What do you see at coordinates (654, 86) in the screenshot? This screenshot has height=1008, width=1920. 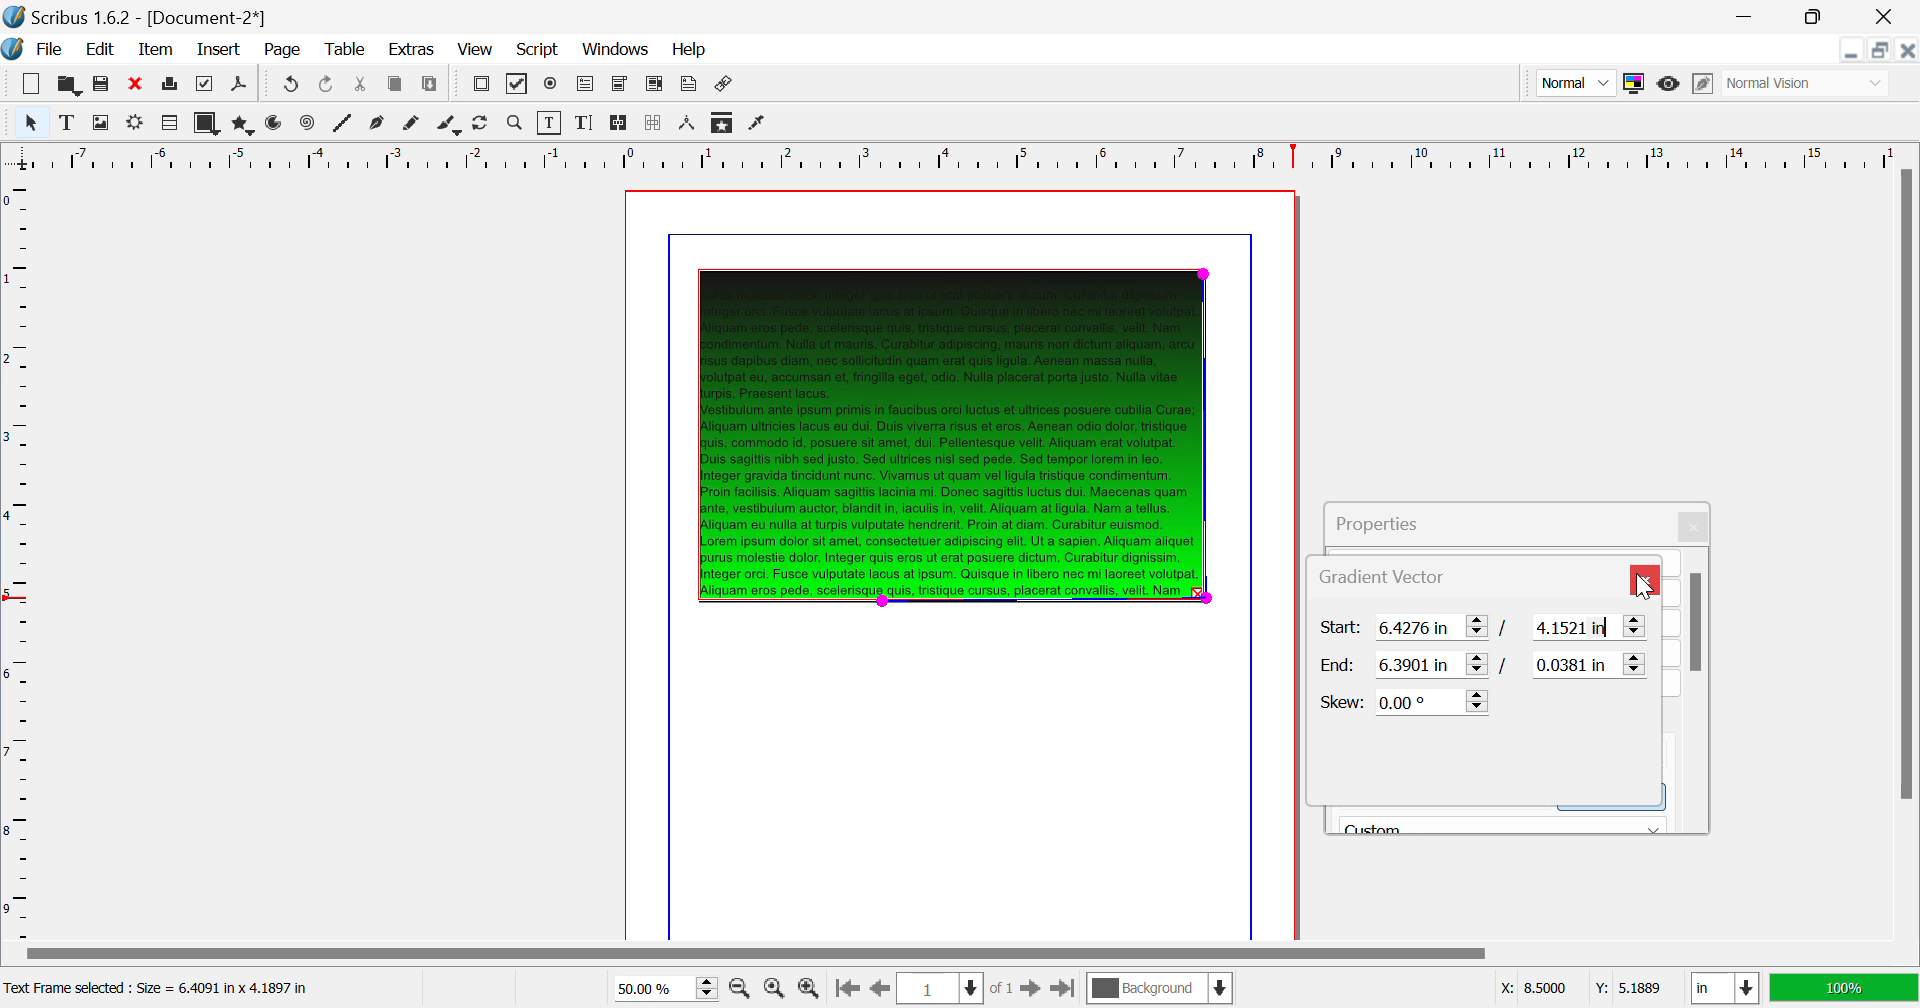 I see `Pdf List Box` at bounding box center [654, 86].